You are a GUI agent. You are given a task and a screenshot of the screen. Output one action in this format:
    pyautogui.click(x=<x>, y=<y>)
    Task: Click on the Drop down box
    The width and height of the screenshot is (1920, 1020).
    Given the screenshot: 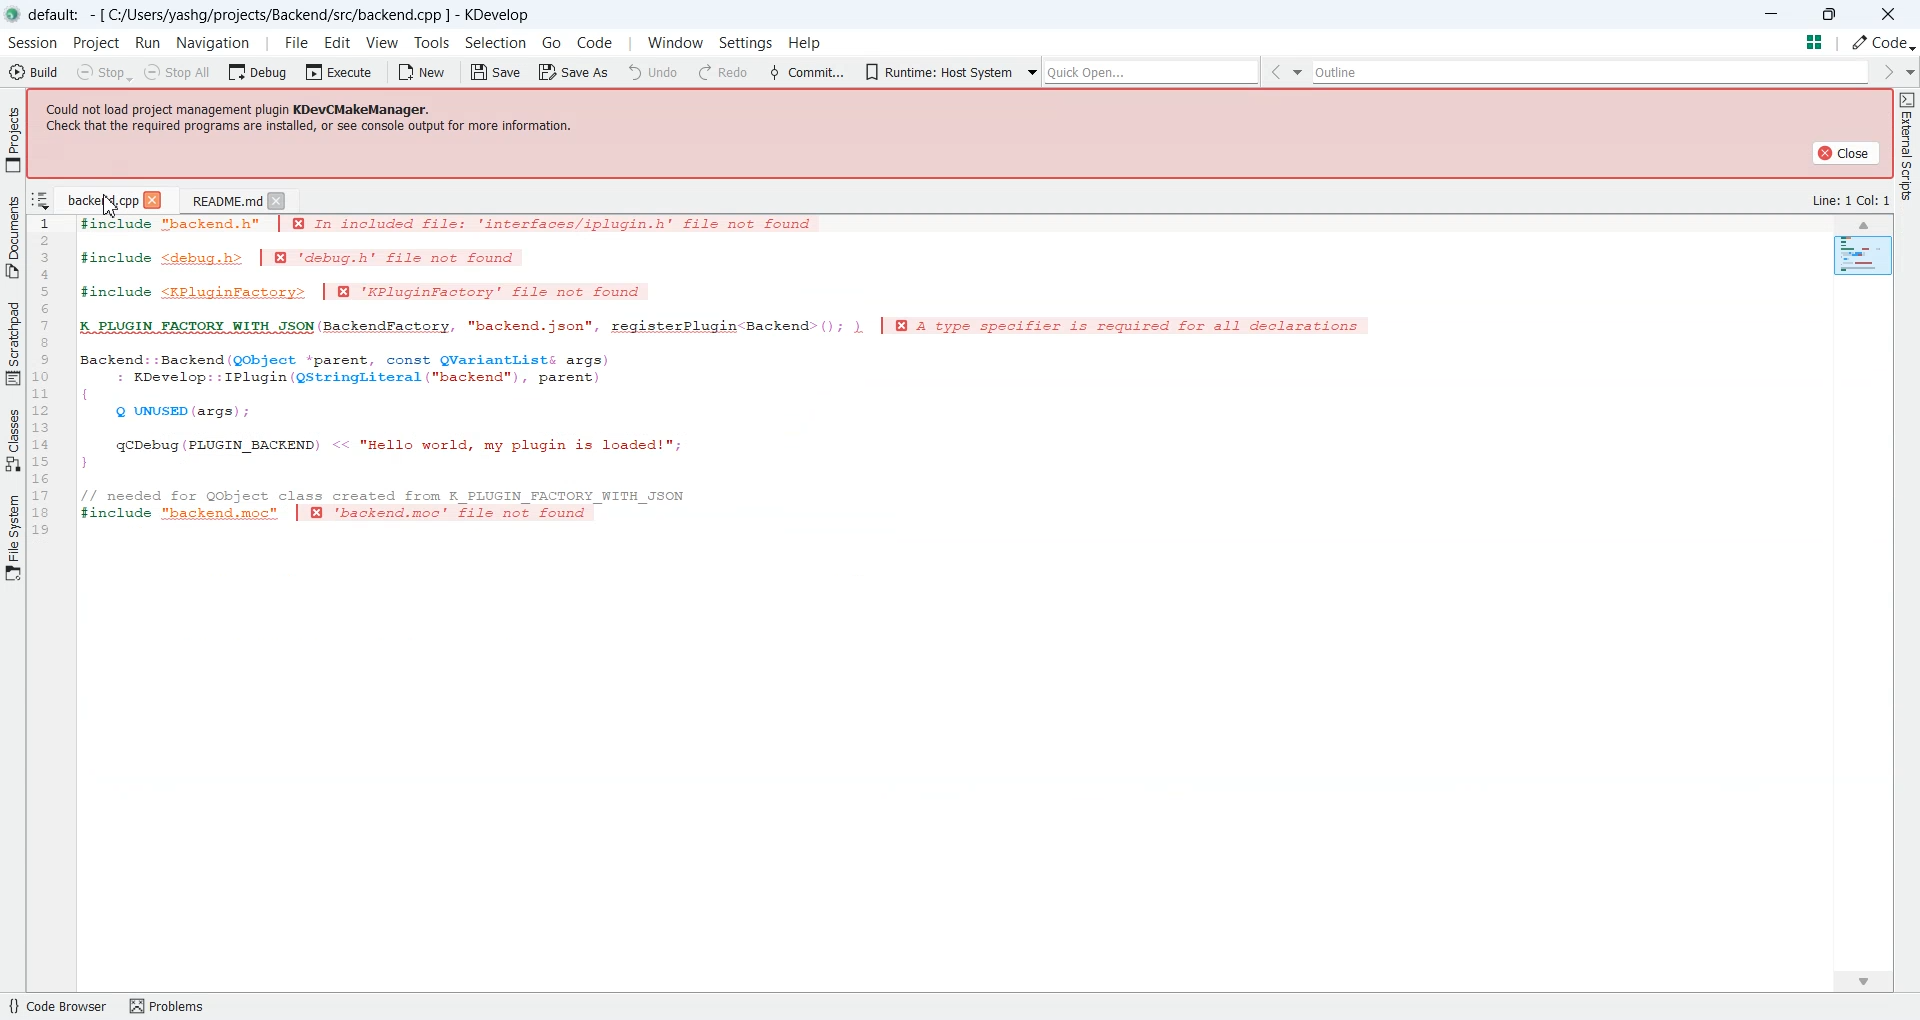 What is the action you would take?
    pyautogui.click(x=1005, y=72)
    